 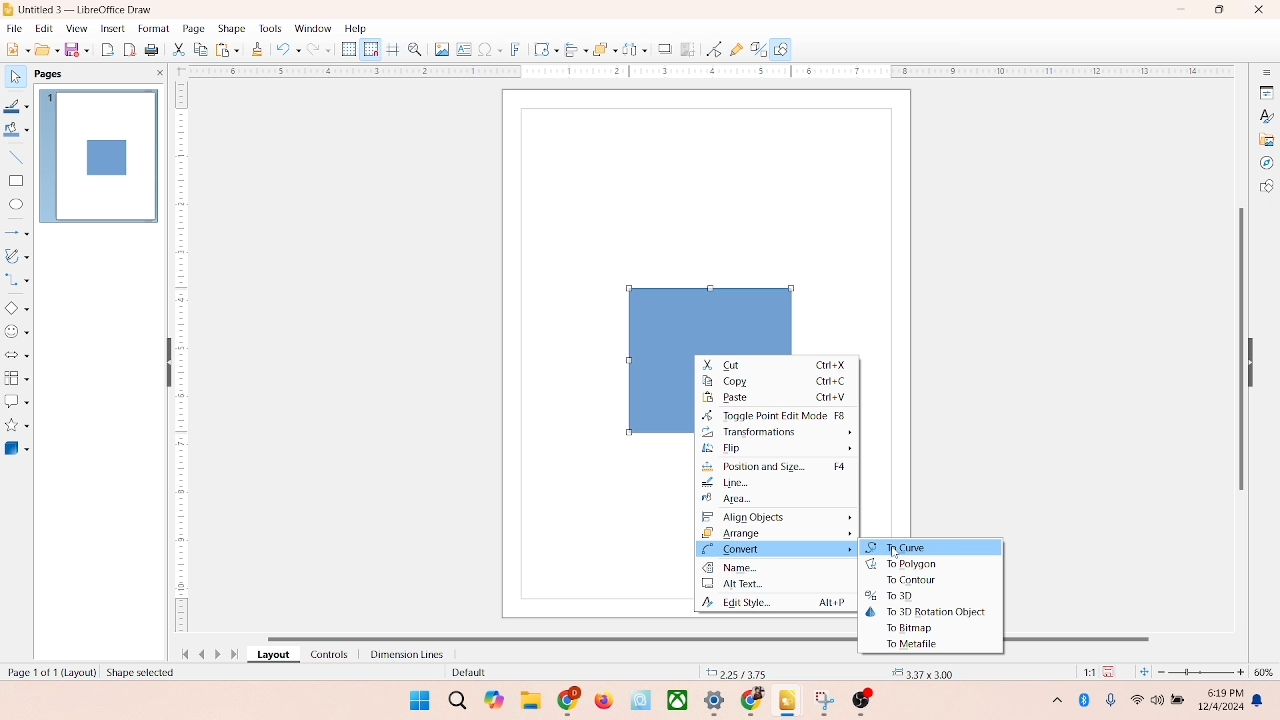 What do you see at coordinates (776, 431) in the screenshot?
I see `transformation` at bounding box center [776, 431].